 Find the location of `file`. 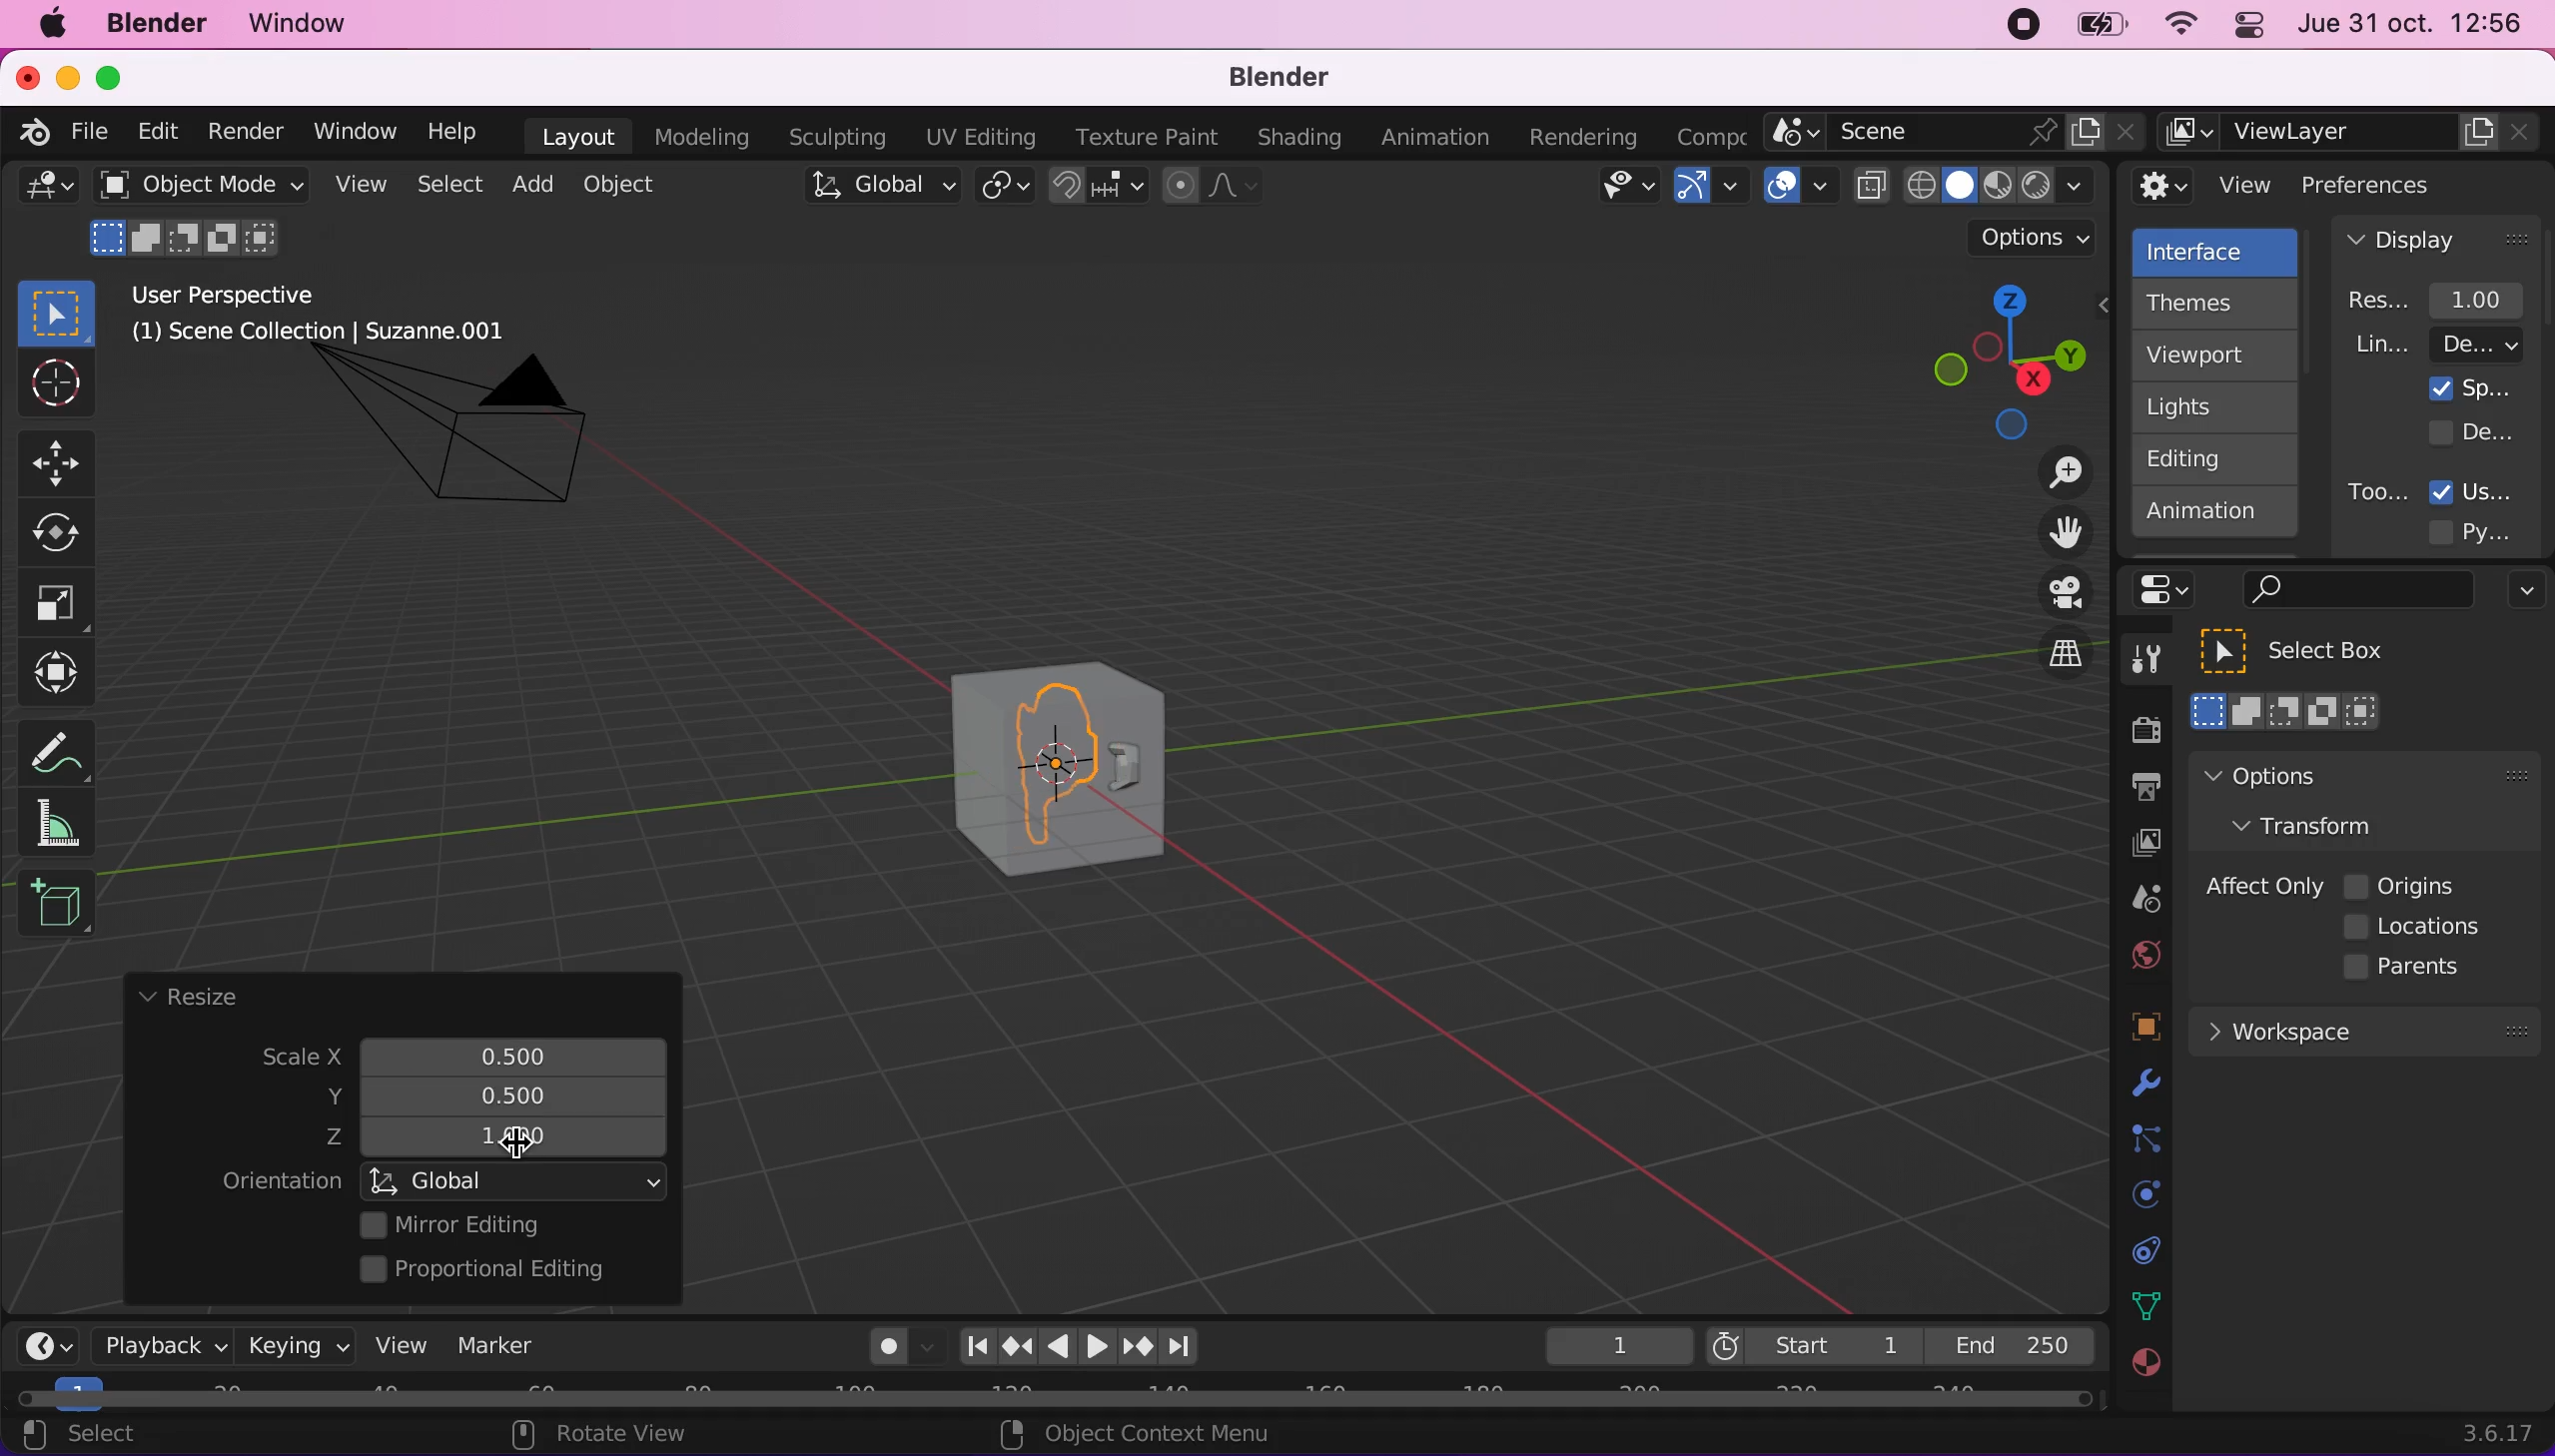

file is located at coordinates (86, 132).